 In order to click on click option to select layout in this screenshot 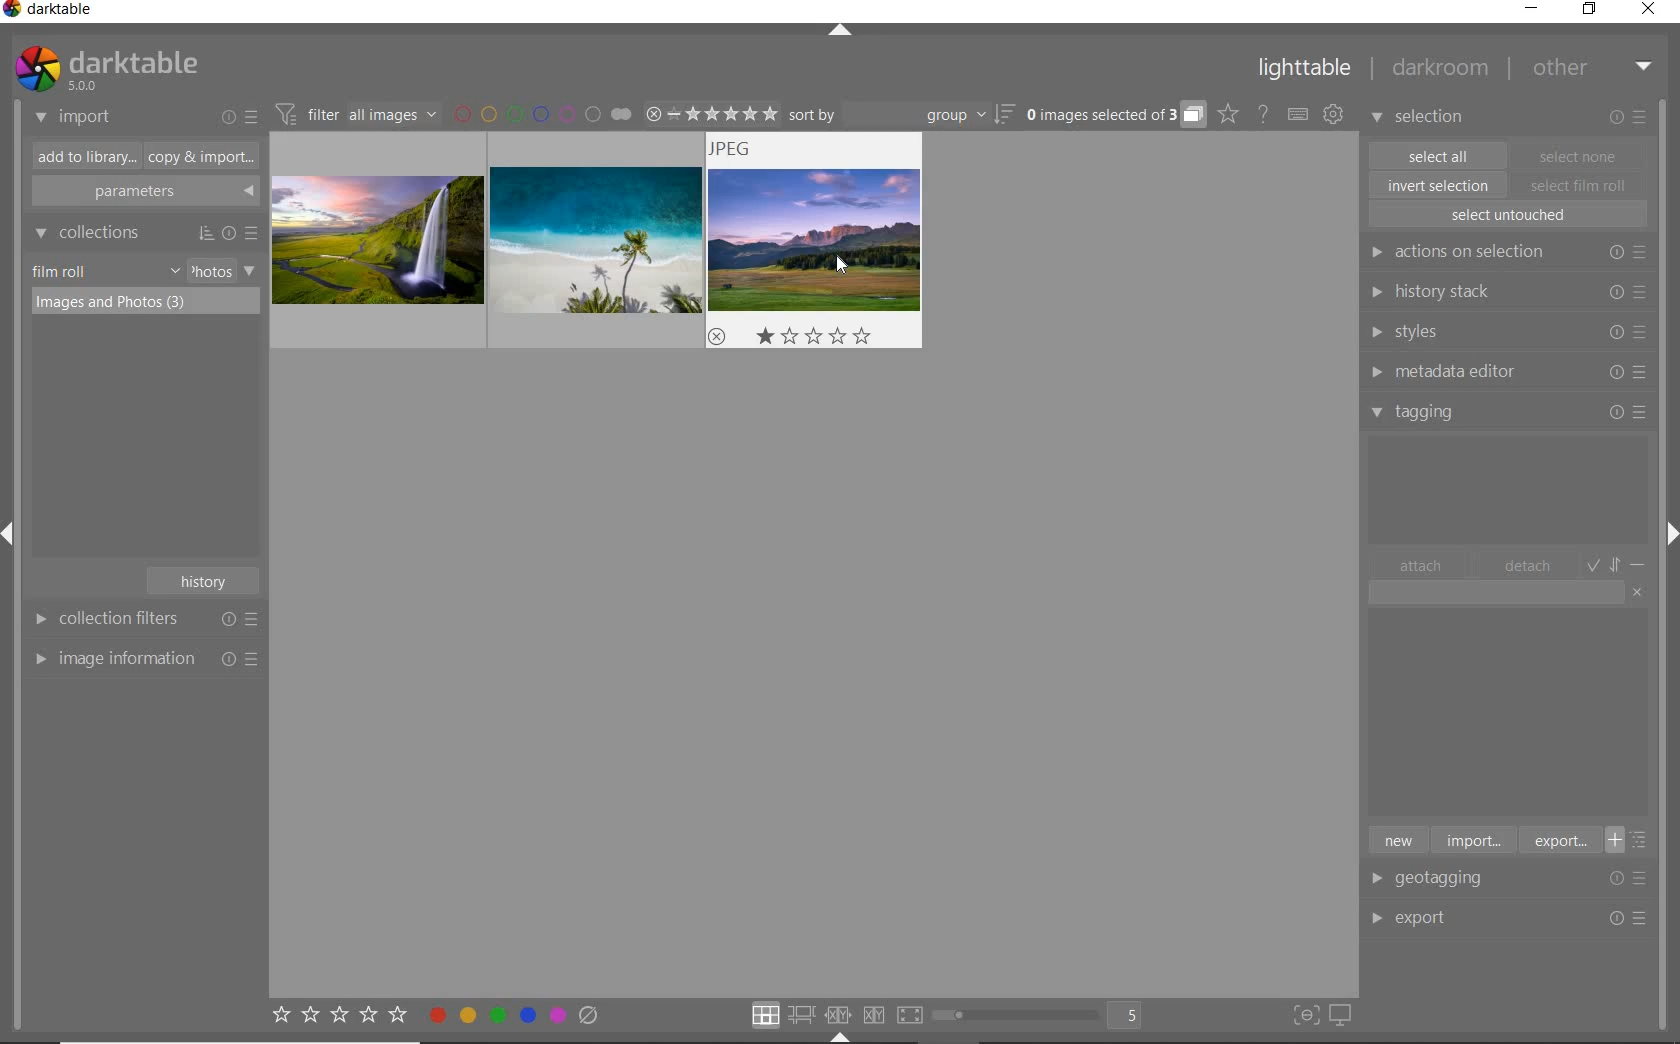, I will do `click(833, 1015)`.